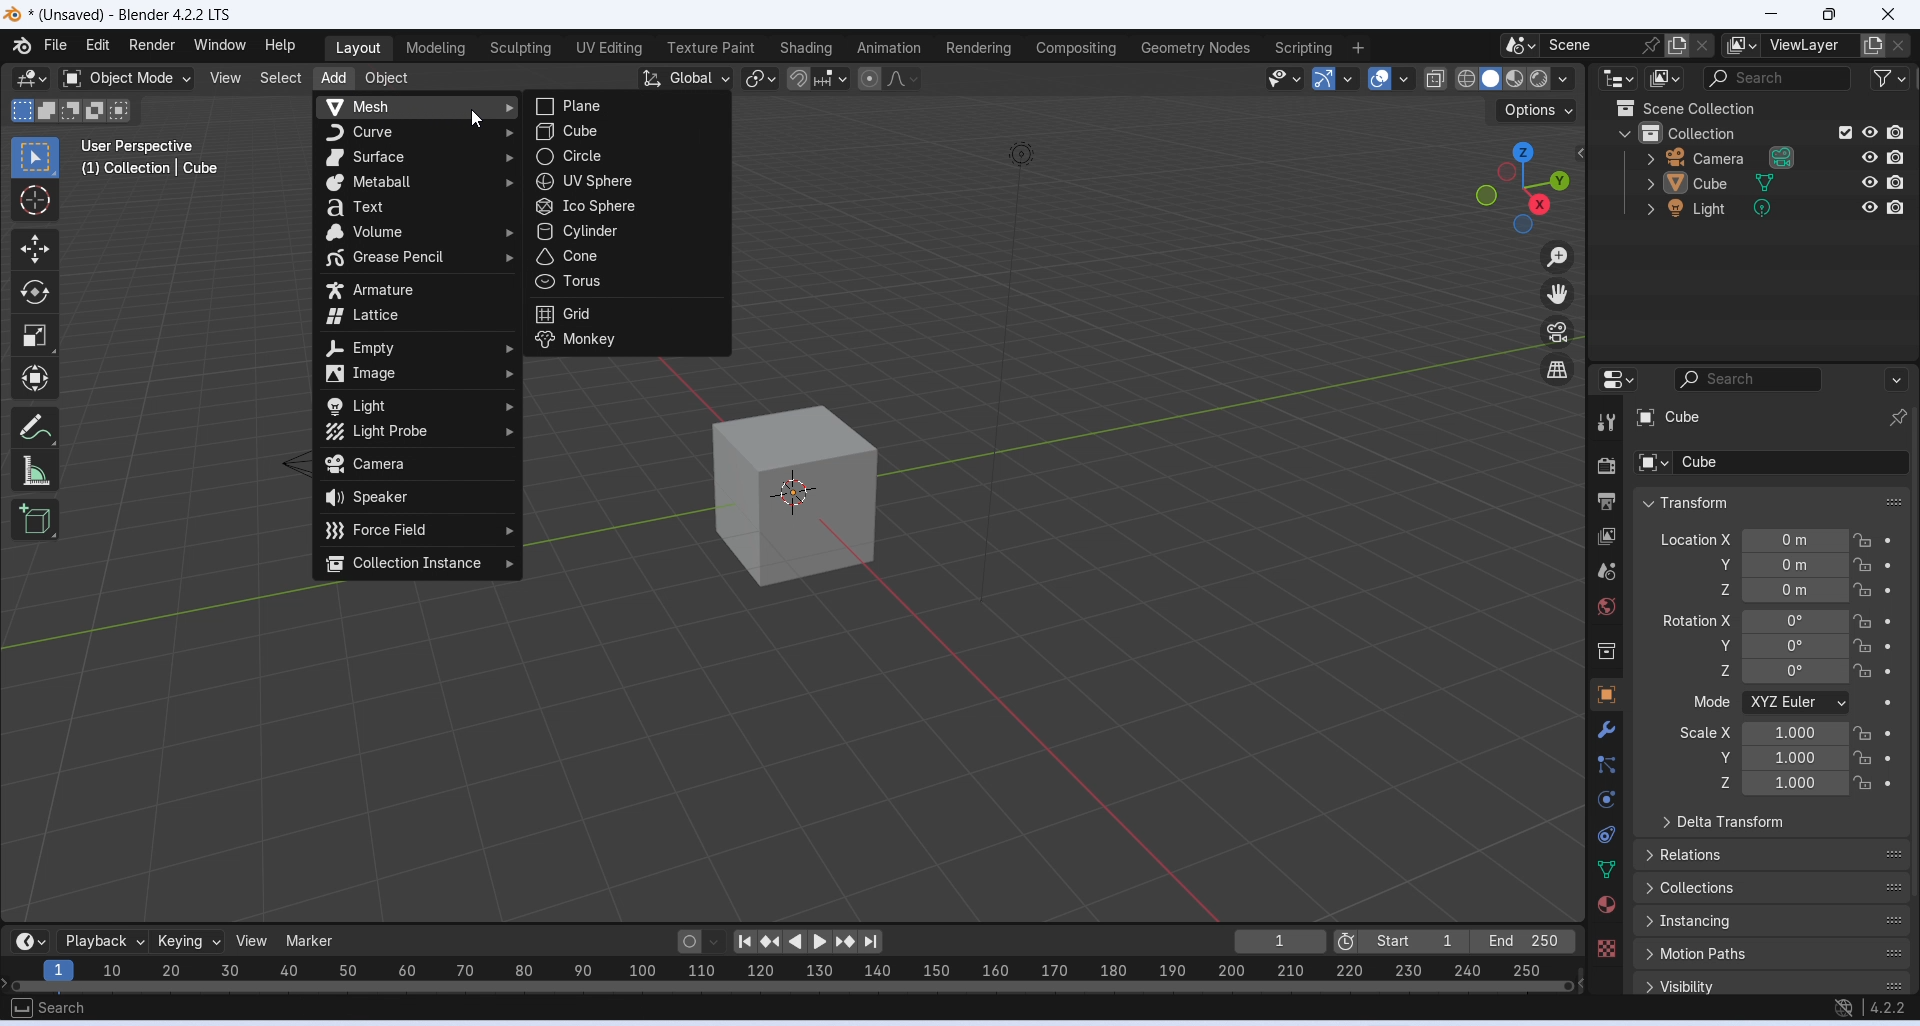 The height and width of the screenshot is (1026, 1920). What do you see at coordinates (762, 80) in the screenshot?
I see `transform pivot point` at bounding box center [762, 80].